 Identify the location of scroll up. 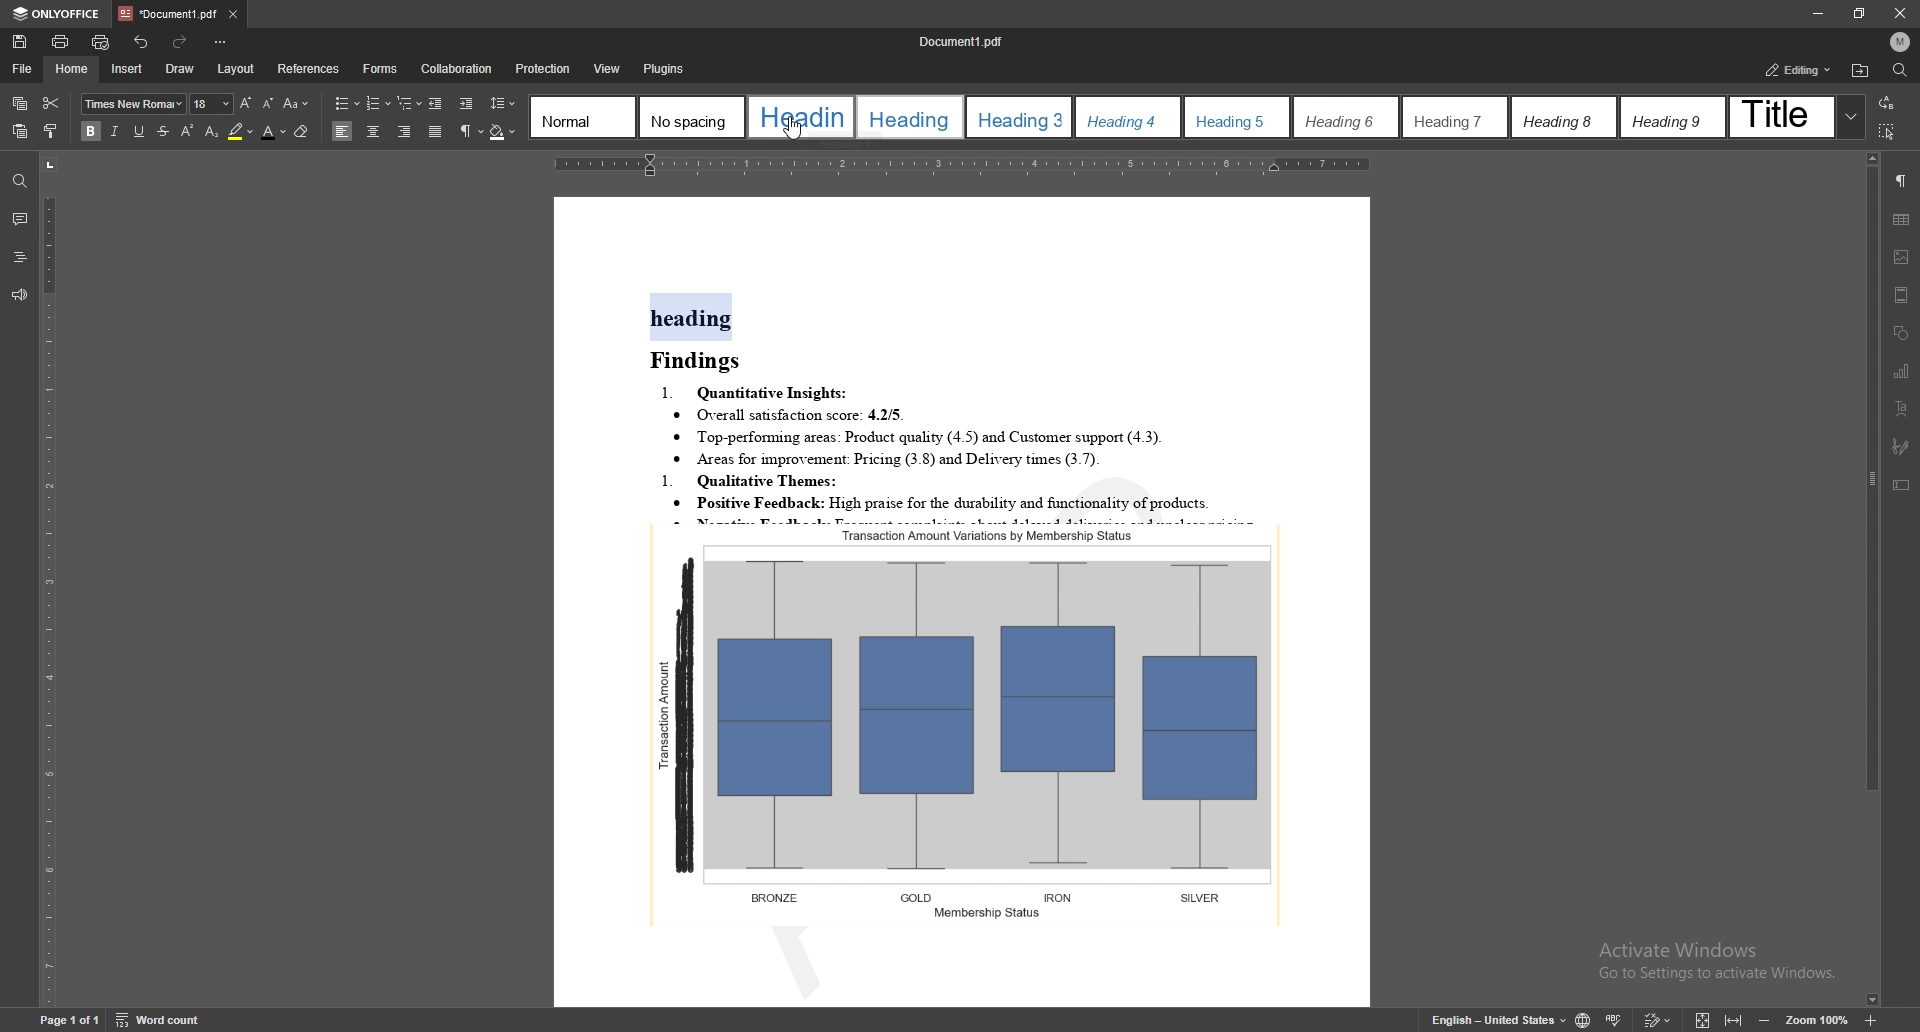
(1871, 159).